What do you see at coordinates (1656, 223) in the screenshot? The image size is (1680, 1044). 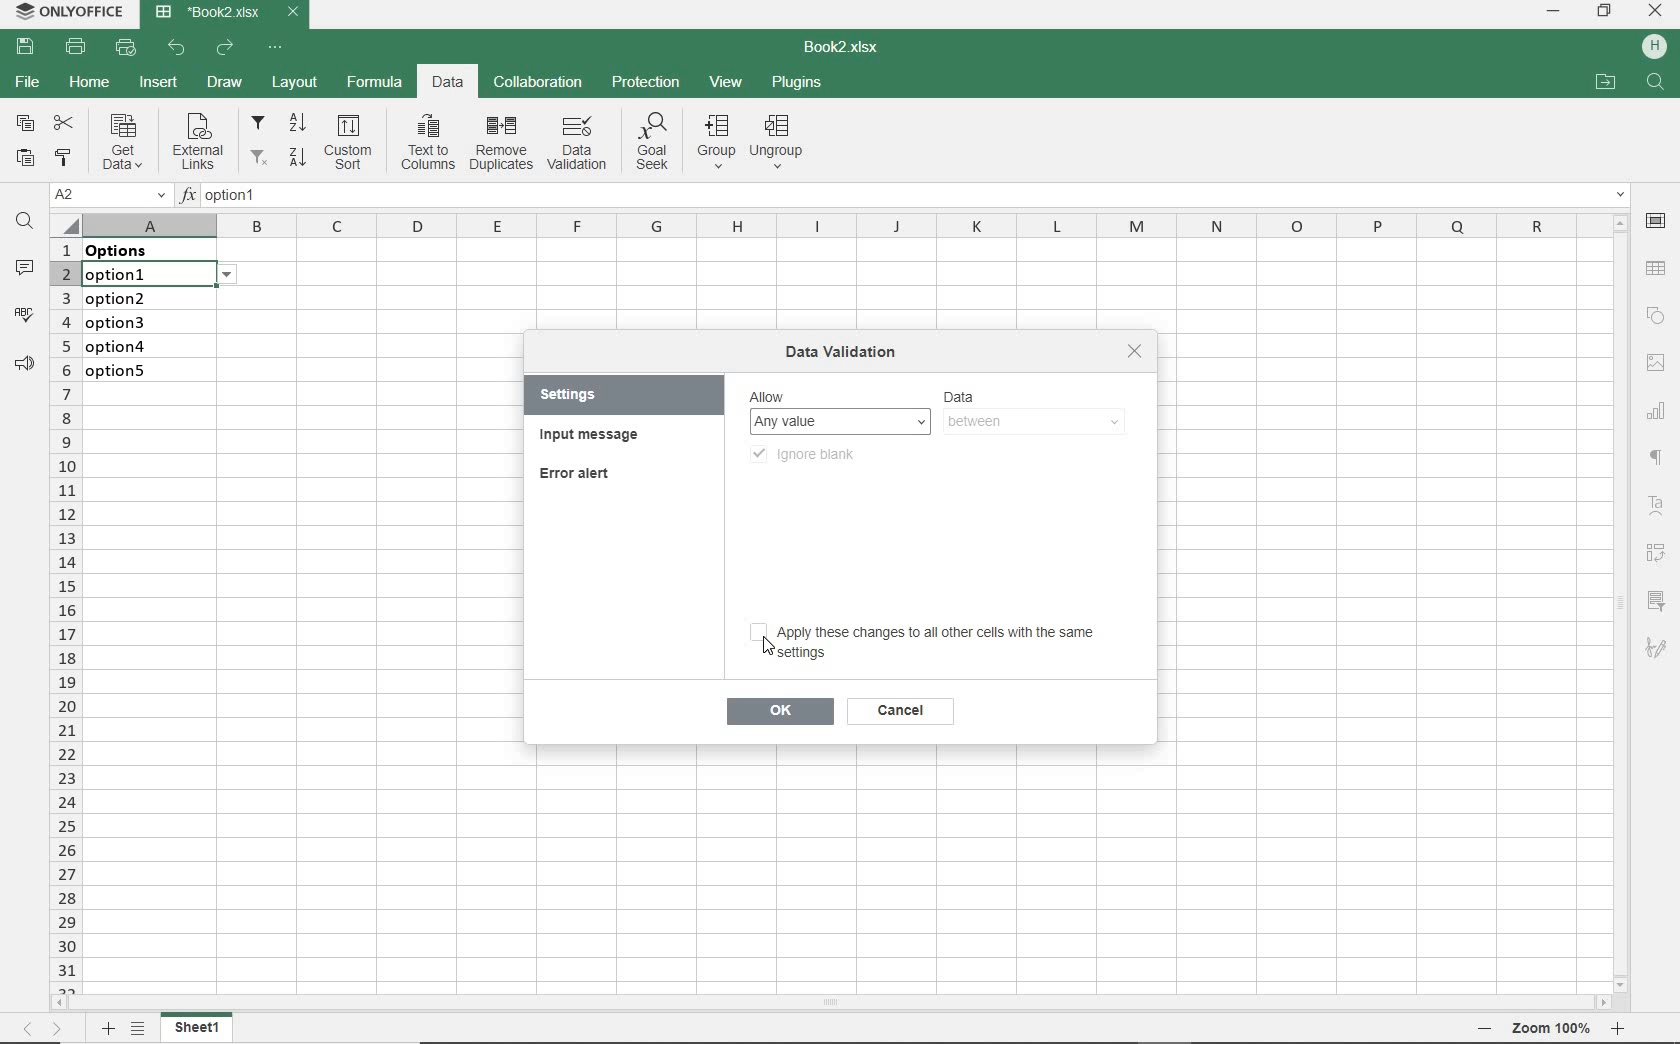 I see `CELL SETTINGS` at bounding box center [1656, 223].